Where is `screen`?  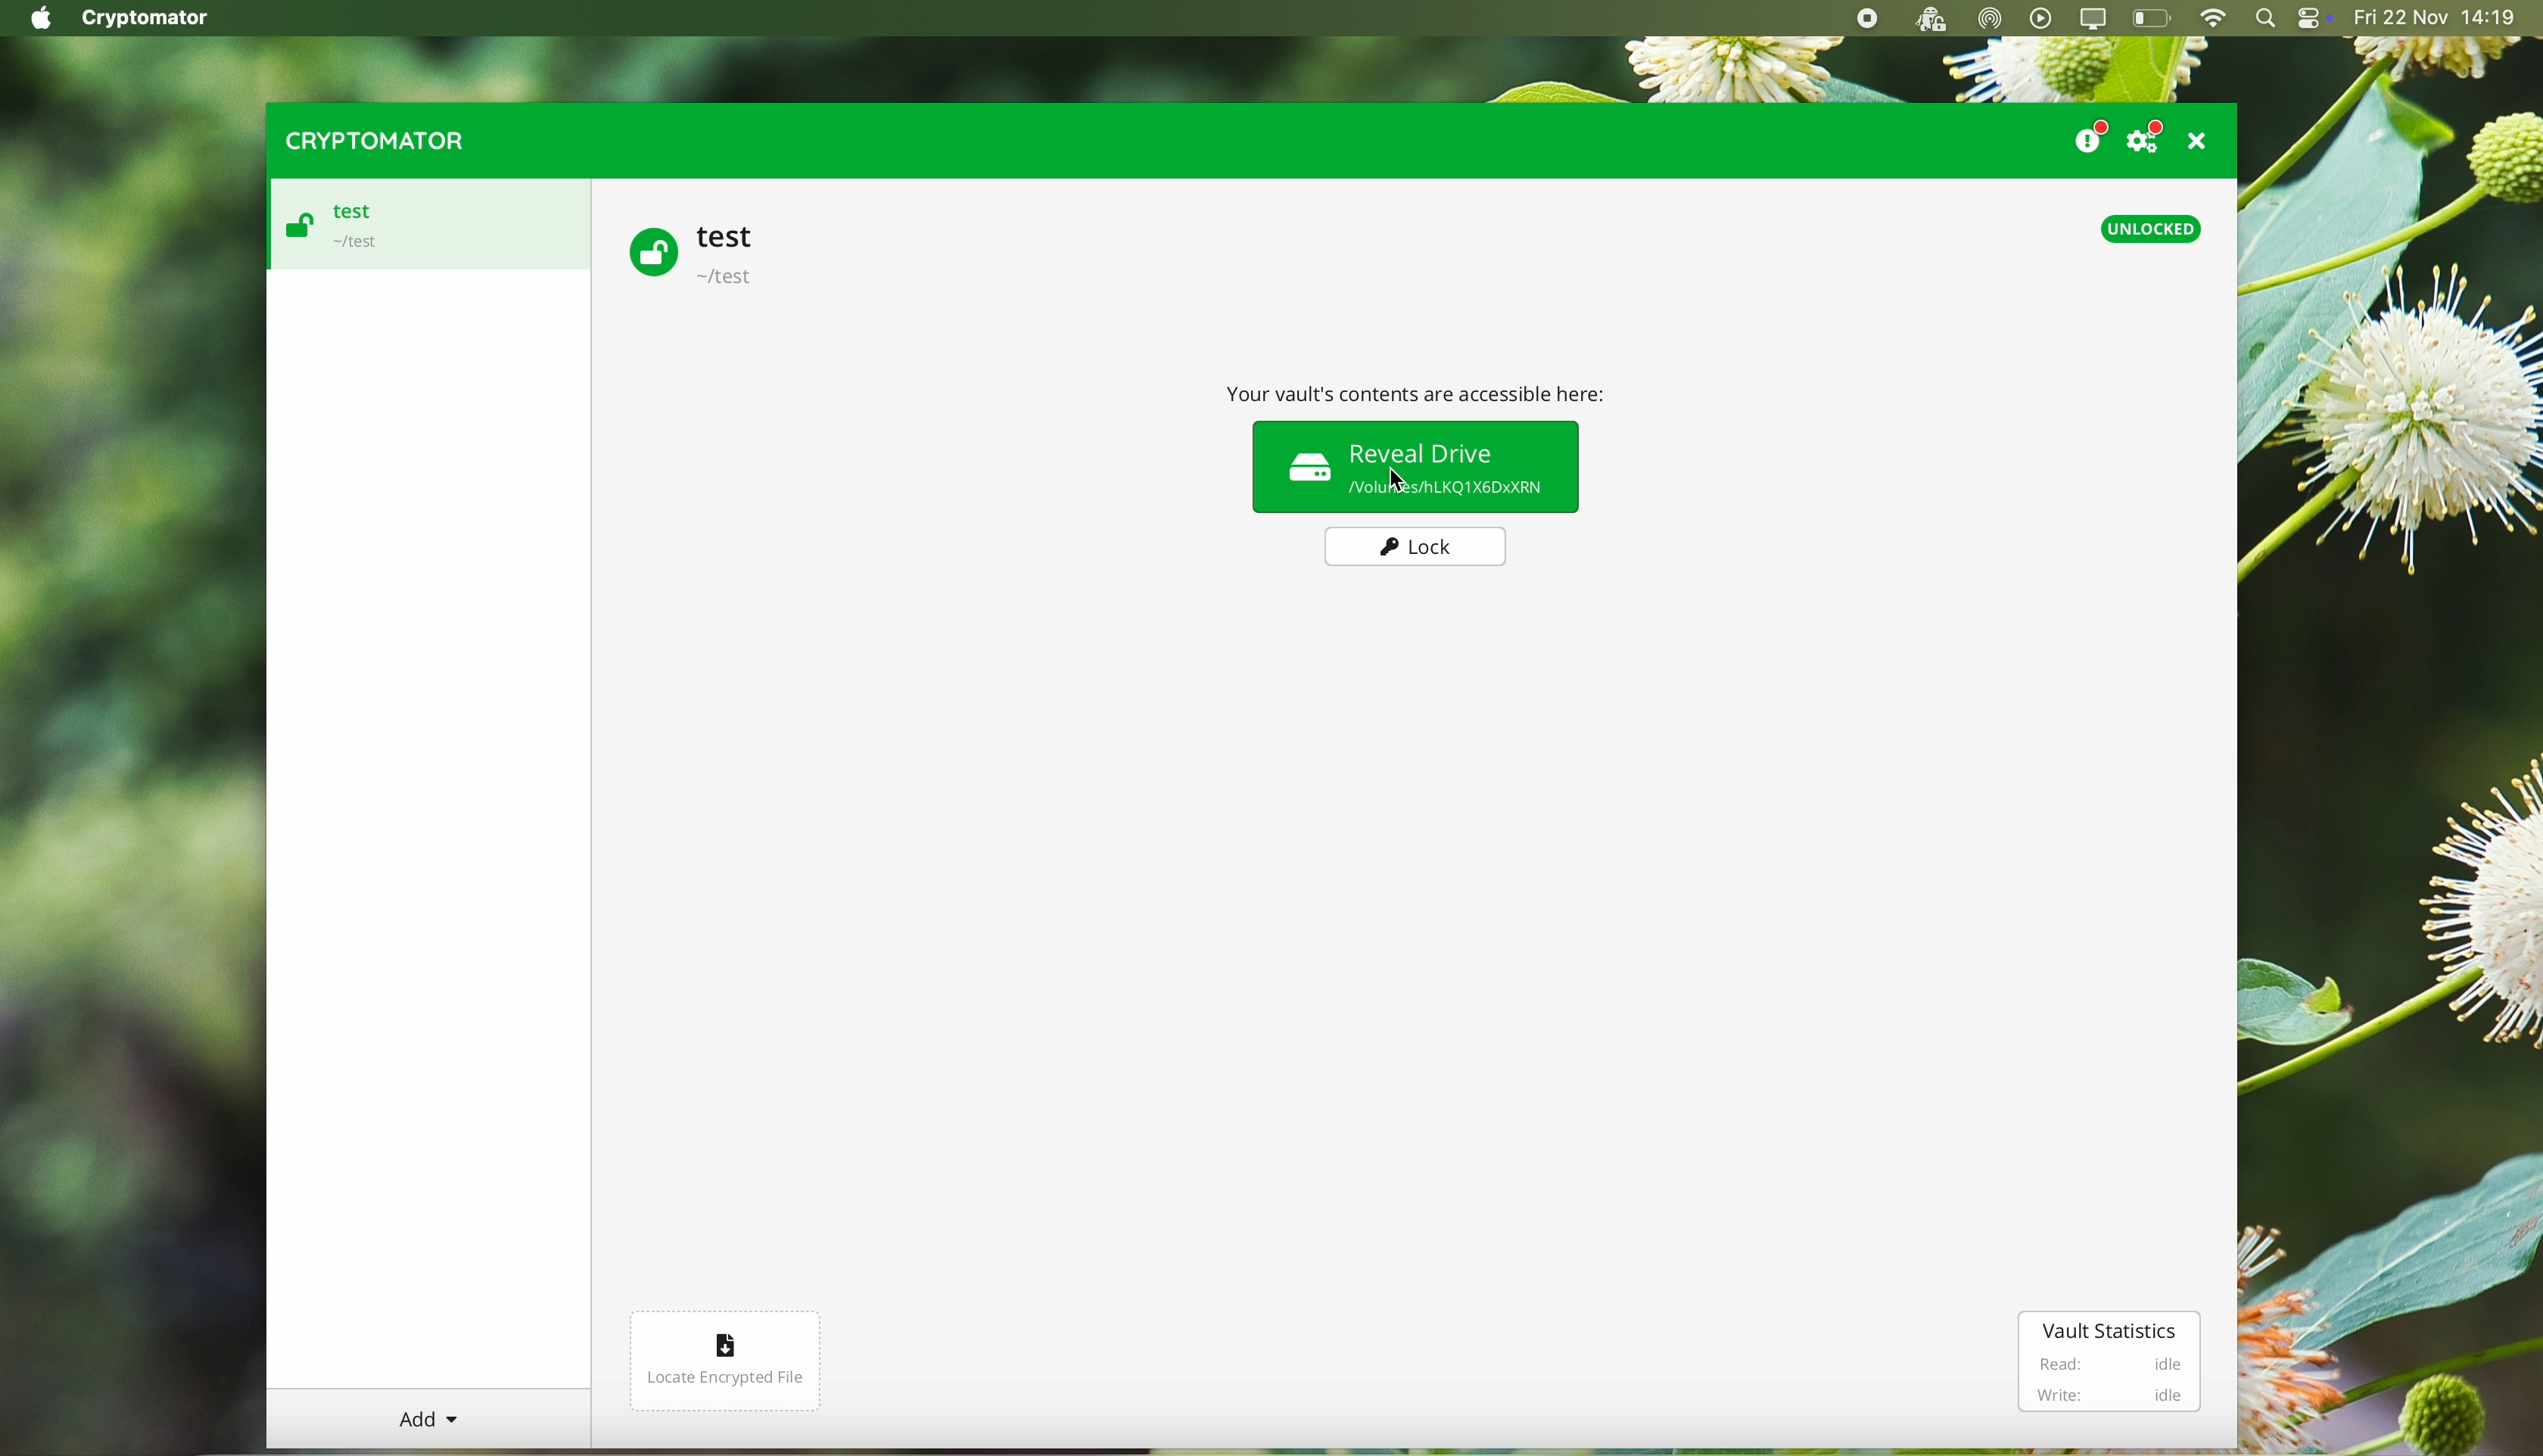
screen is located at coordinates (2096, 19).